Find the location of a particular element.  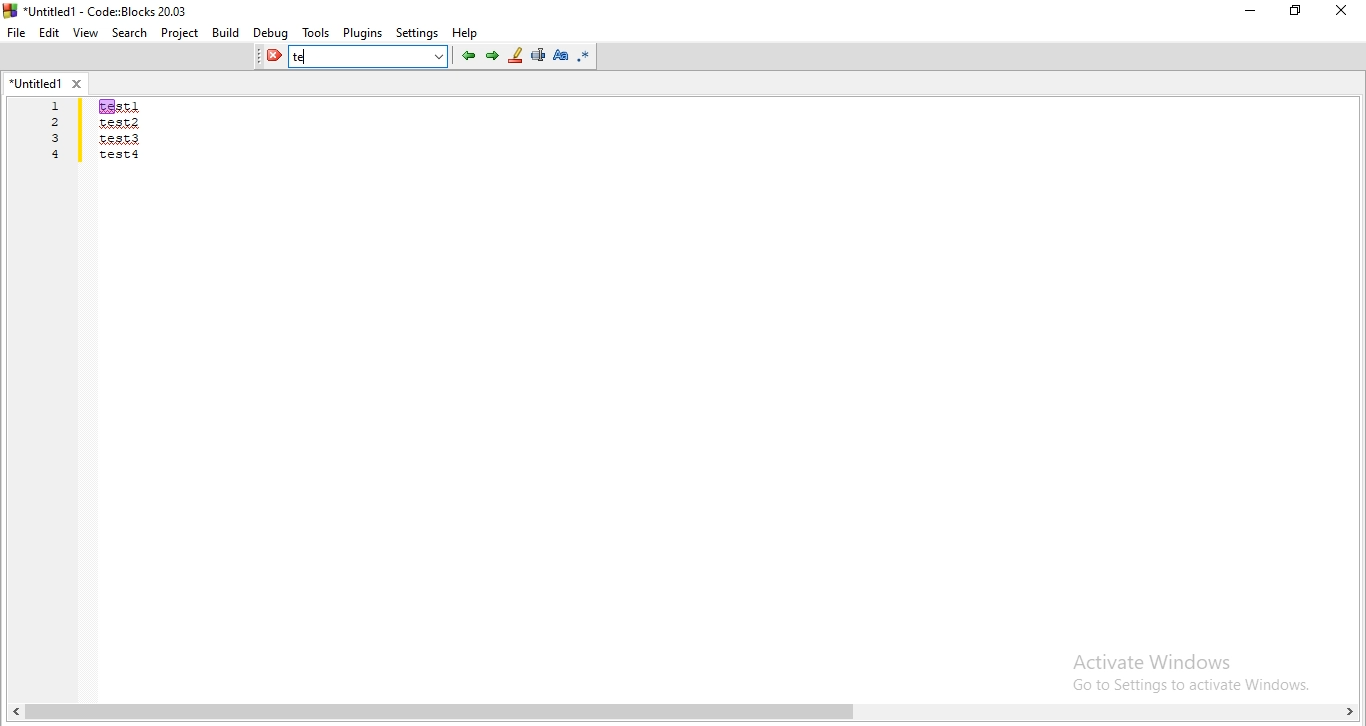

test4 is located at coordinates (121, 155).